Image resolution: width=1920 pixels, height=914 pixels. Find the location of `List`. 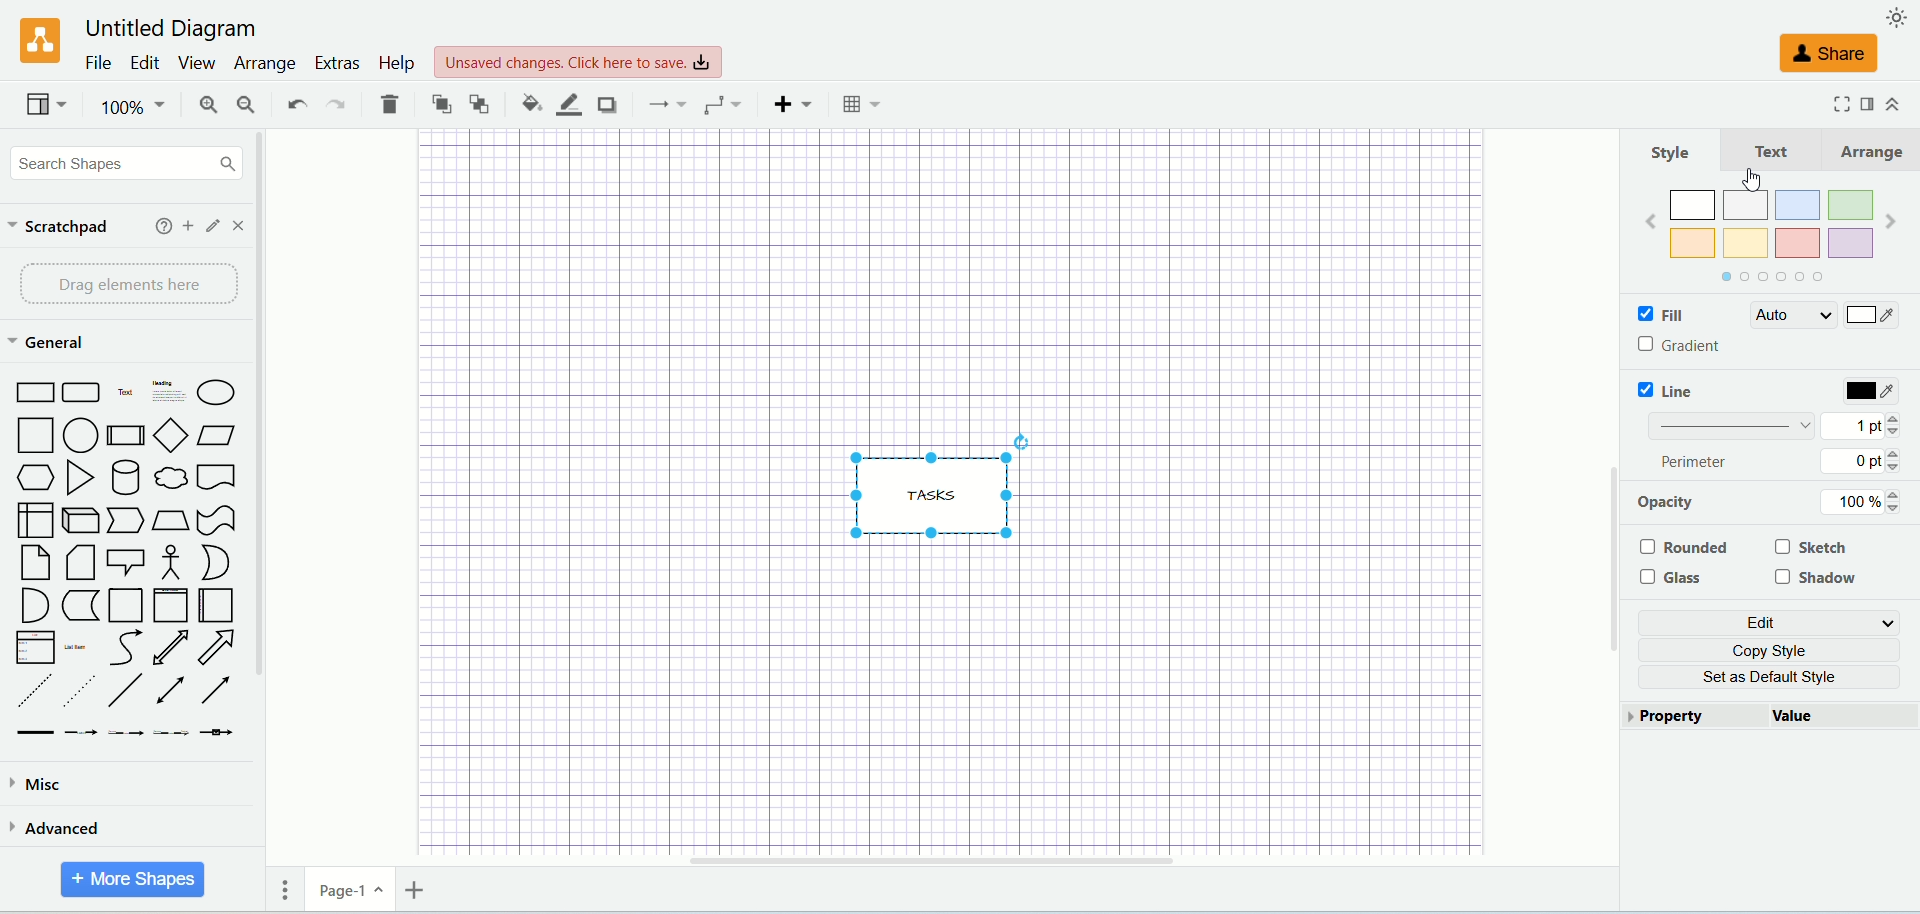

List is located at coordinates (35, 647).